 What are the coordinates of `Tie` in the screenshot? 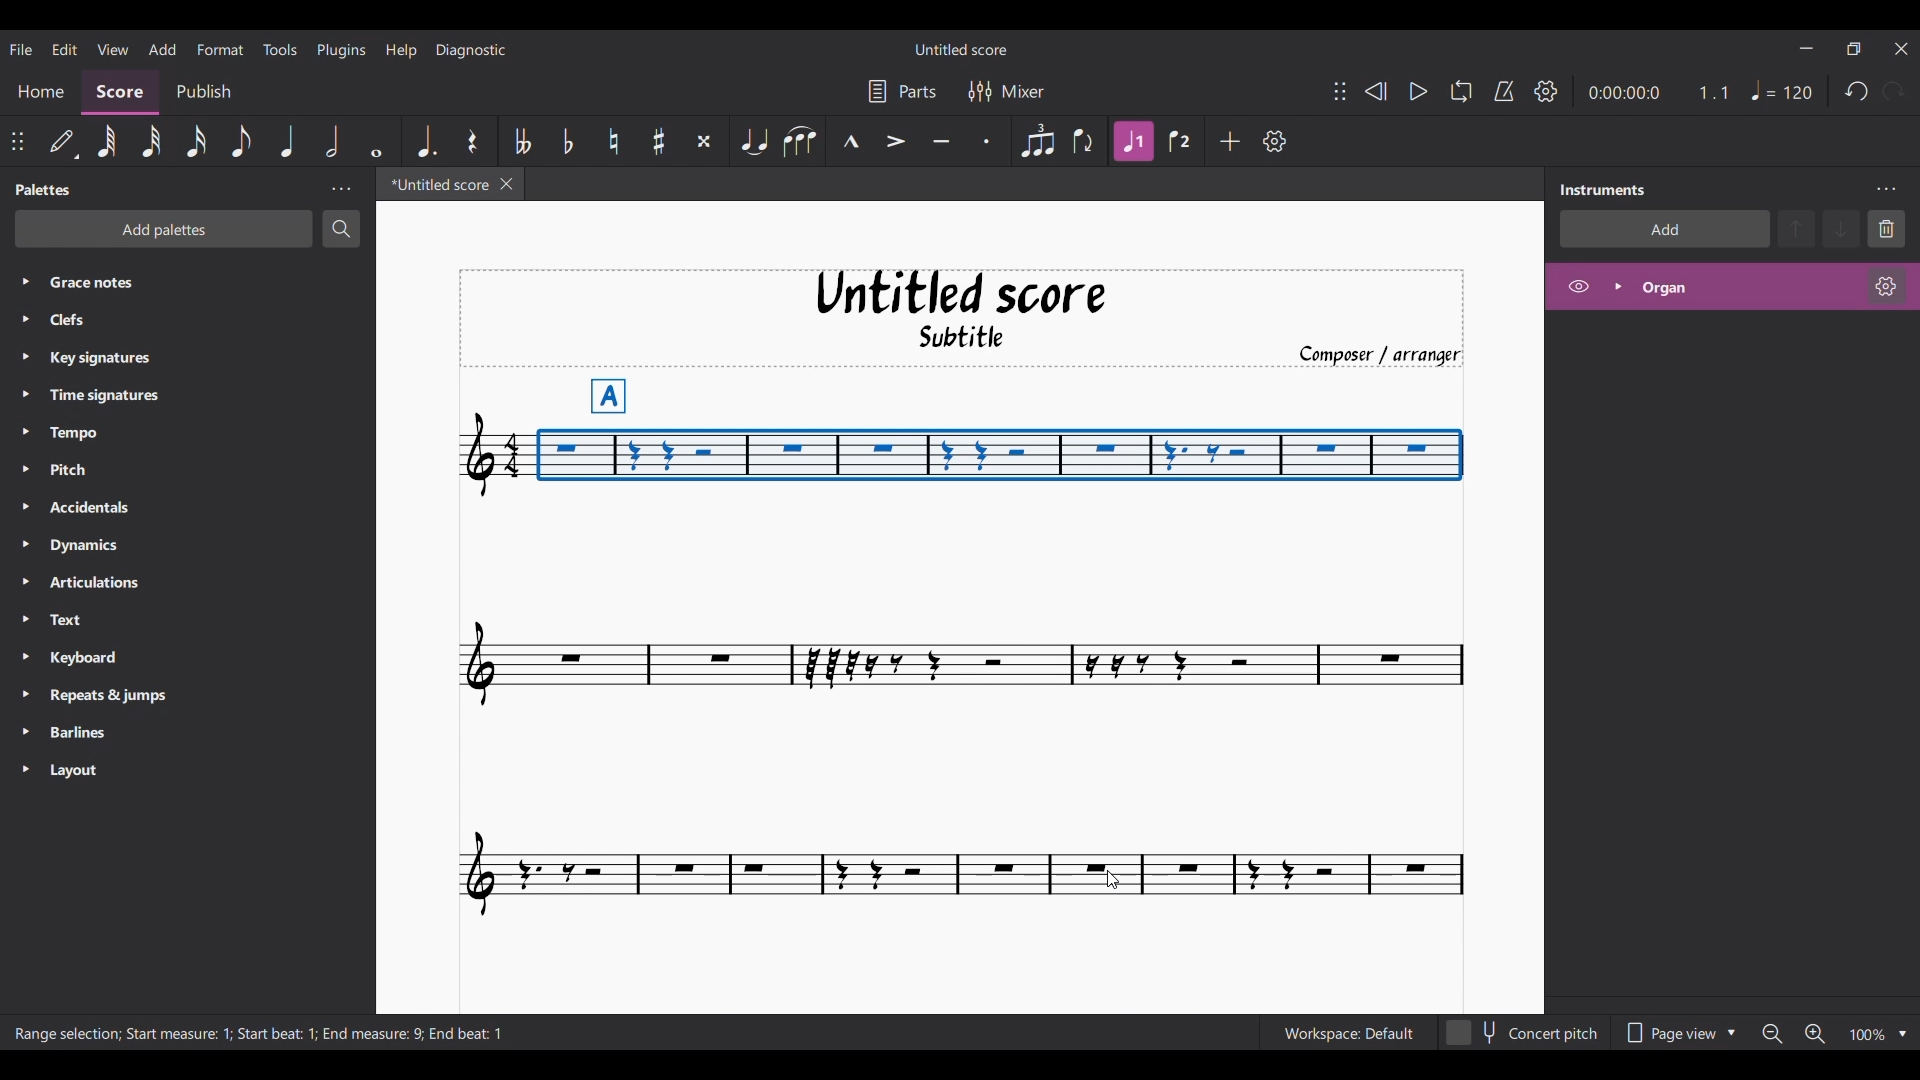 It's located at (753, 140).